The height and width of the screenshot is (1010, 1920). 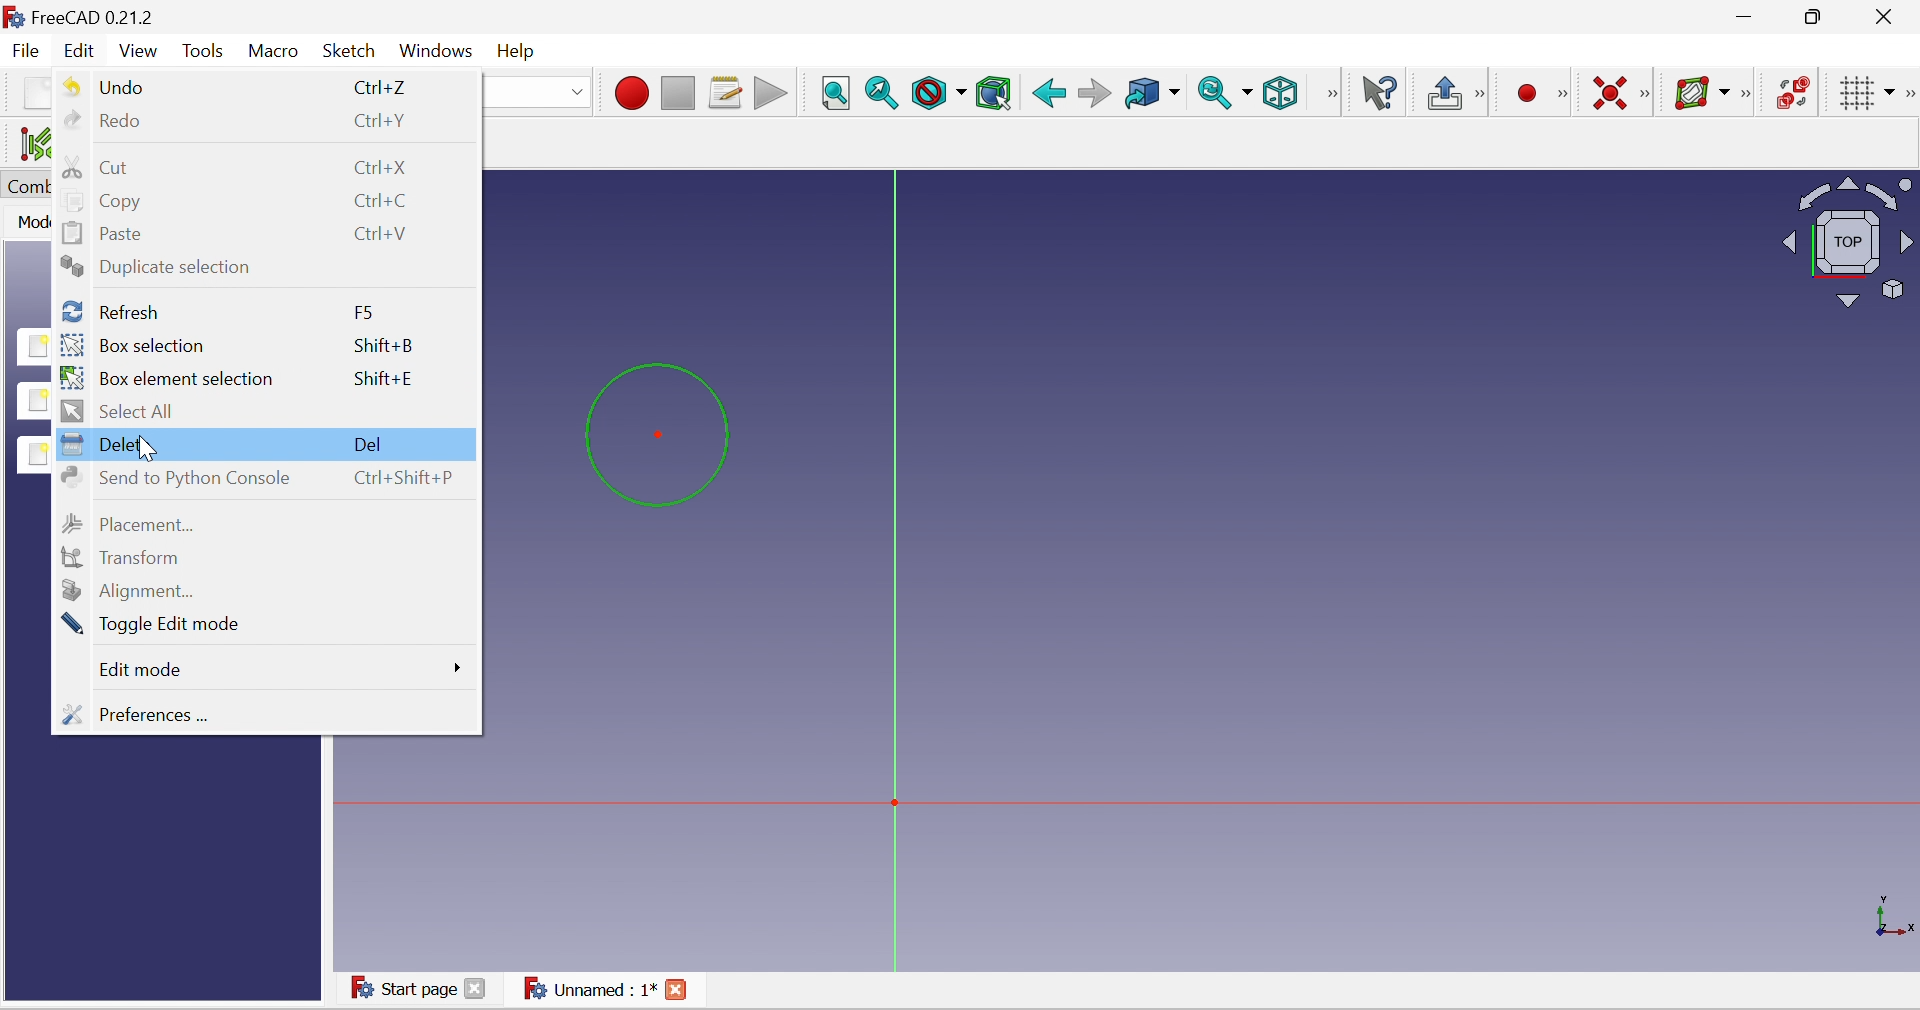 I want to click on FreeCAD 0.21.2, so click(x=89, y=17).